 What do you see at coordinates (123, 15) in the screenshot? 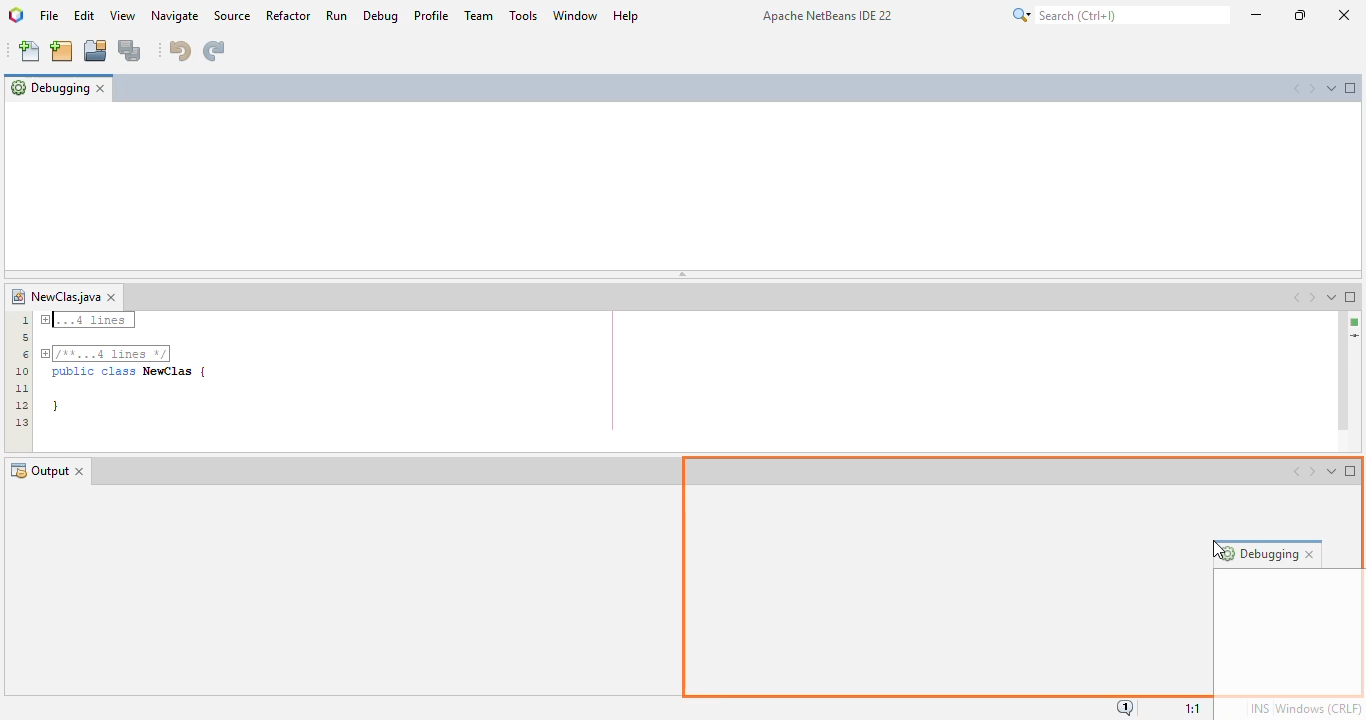
I see `view` at bounding box center [123, 15].